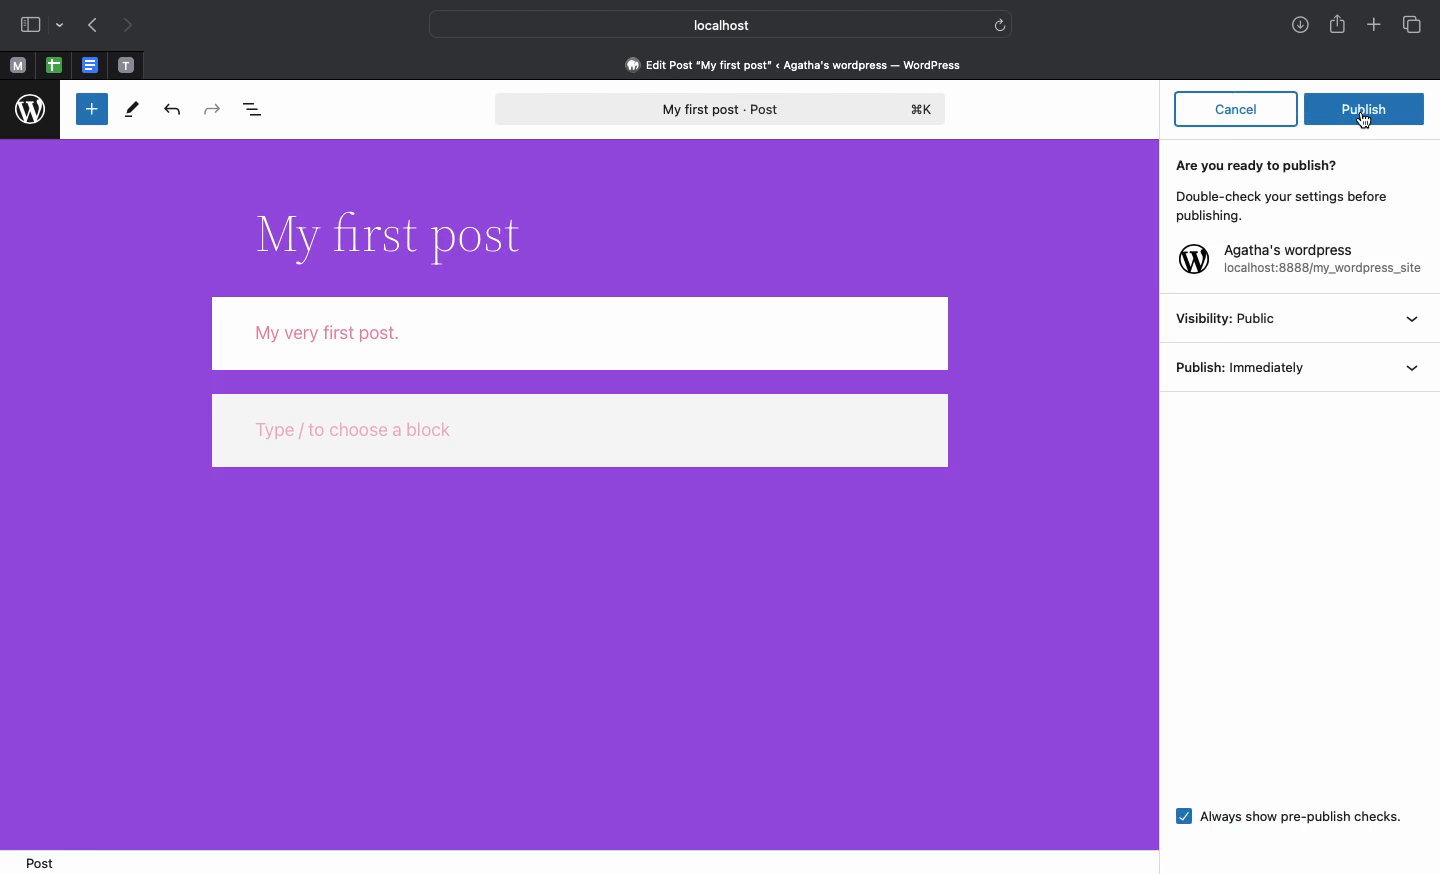  What do you see at coordinates (1287, 819) in the screenshot?
I see `Always show pre-publish checks` at bounding box center [1287, 819].